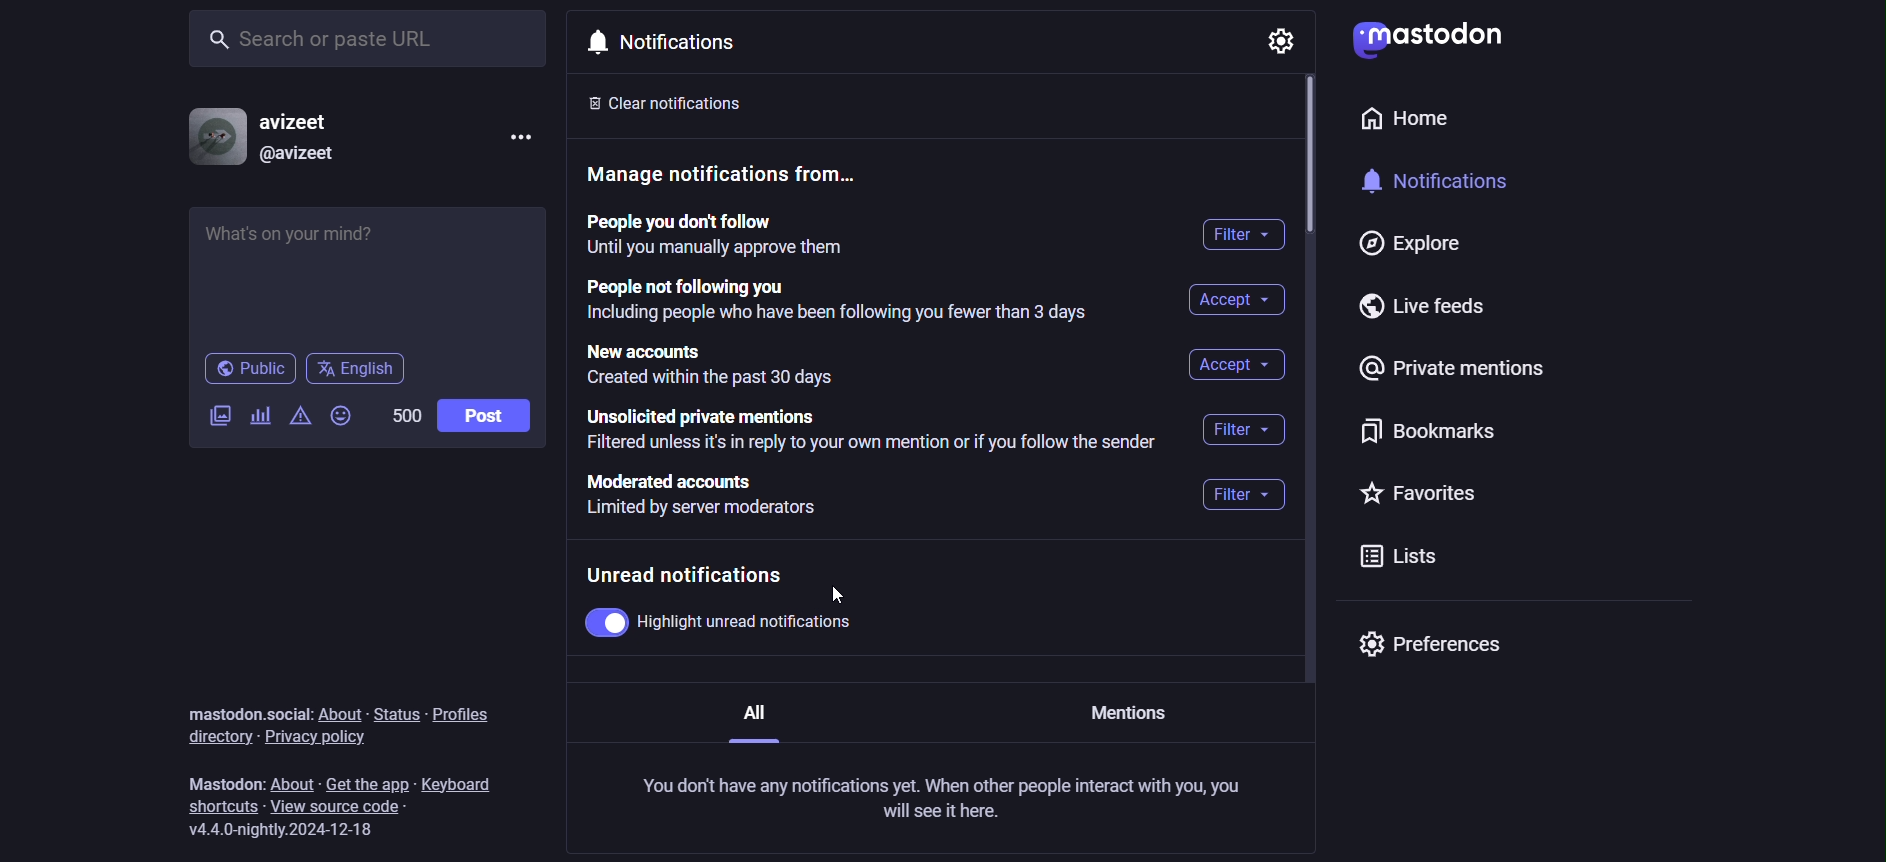 This screenshot has width=1886, height=862. What do you see at coordinates (1129, 714) in the screenshot?
I see `Mentions` at bounding box center [1129, 714].